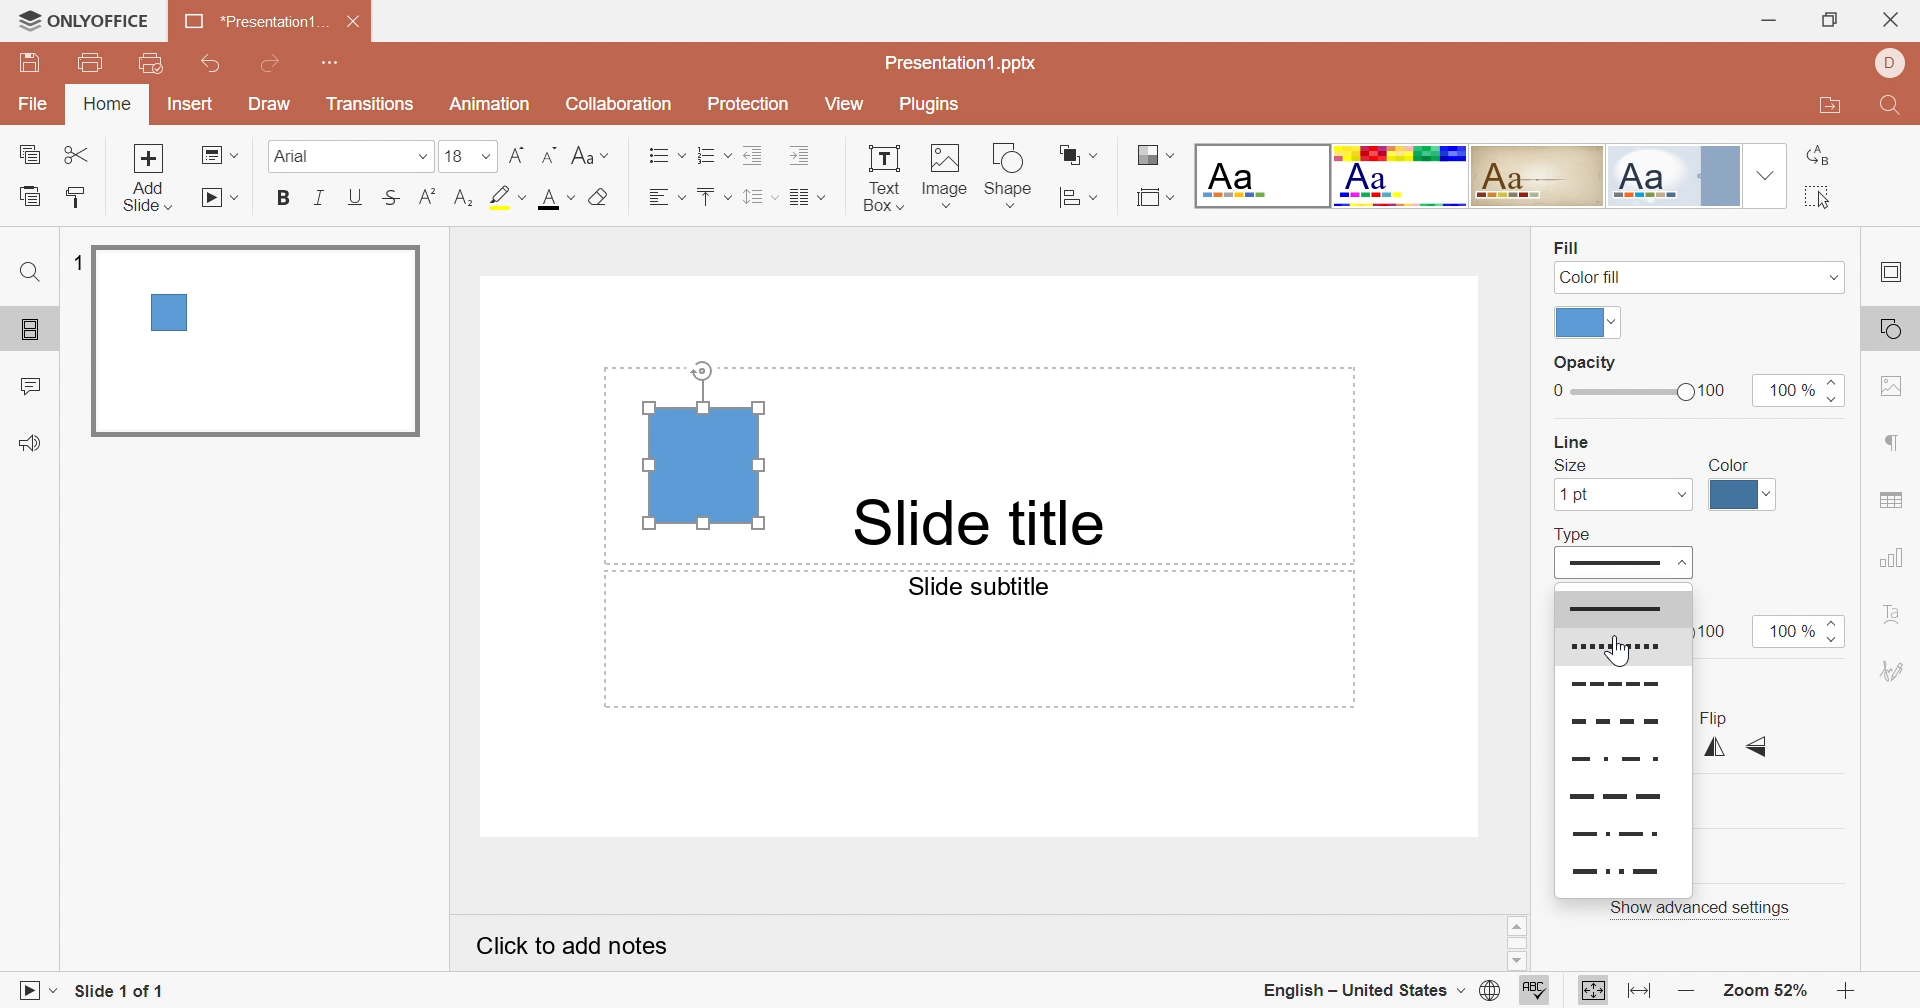 The image size is (1920, 1008). I want to click on Bullets, so click(667, 157).